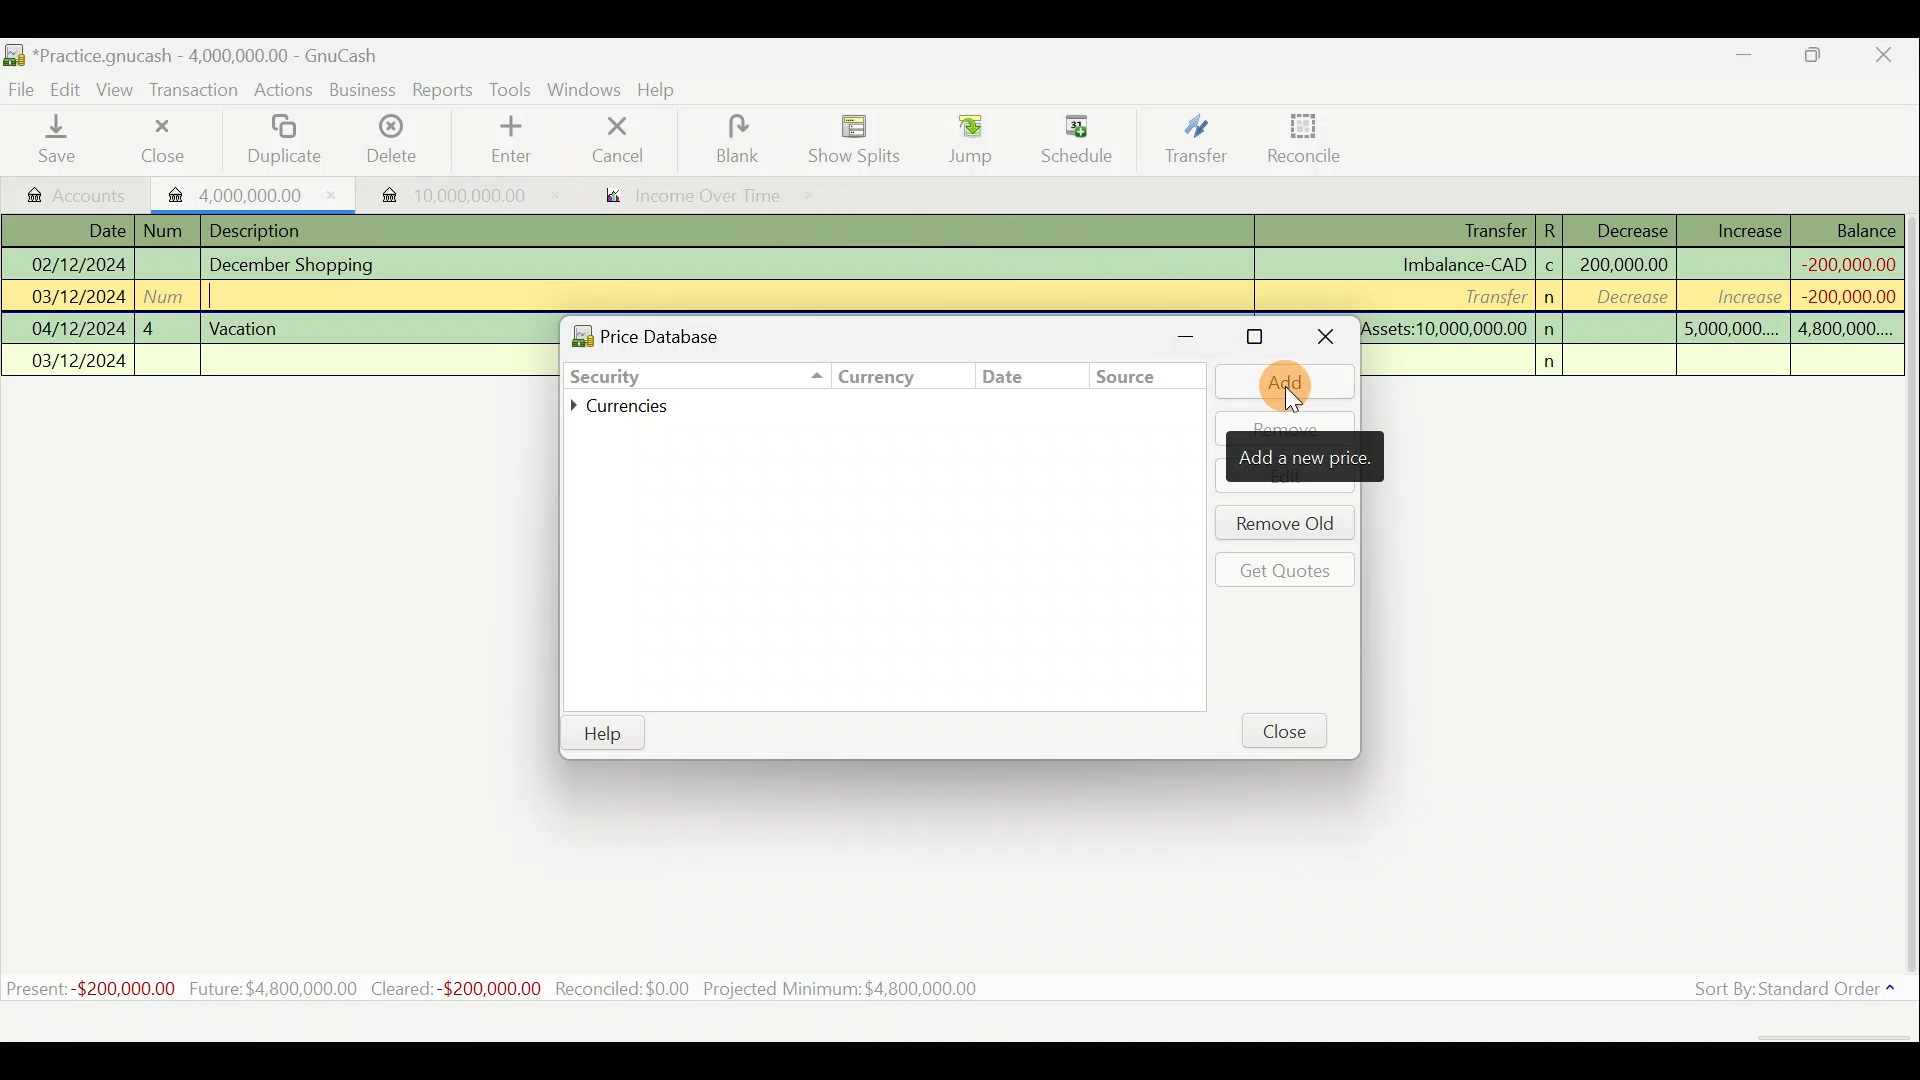  Describe the element at coordinates (1845, 262) in the screenshot. I see `-200,000,000` at that location.